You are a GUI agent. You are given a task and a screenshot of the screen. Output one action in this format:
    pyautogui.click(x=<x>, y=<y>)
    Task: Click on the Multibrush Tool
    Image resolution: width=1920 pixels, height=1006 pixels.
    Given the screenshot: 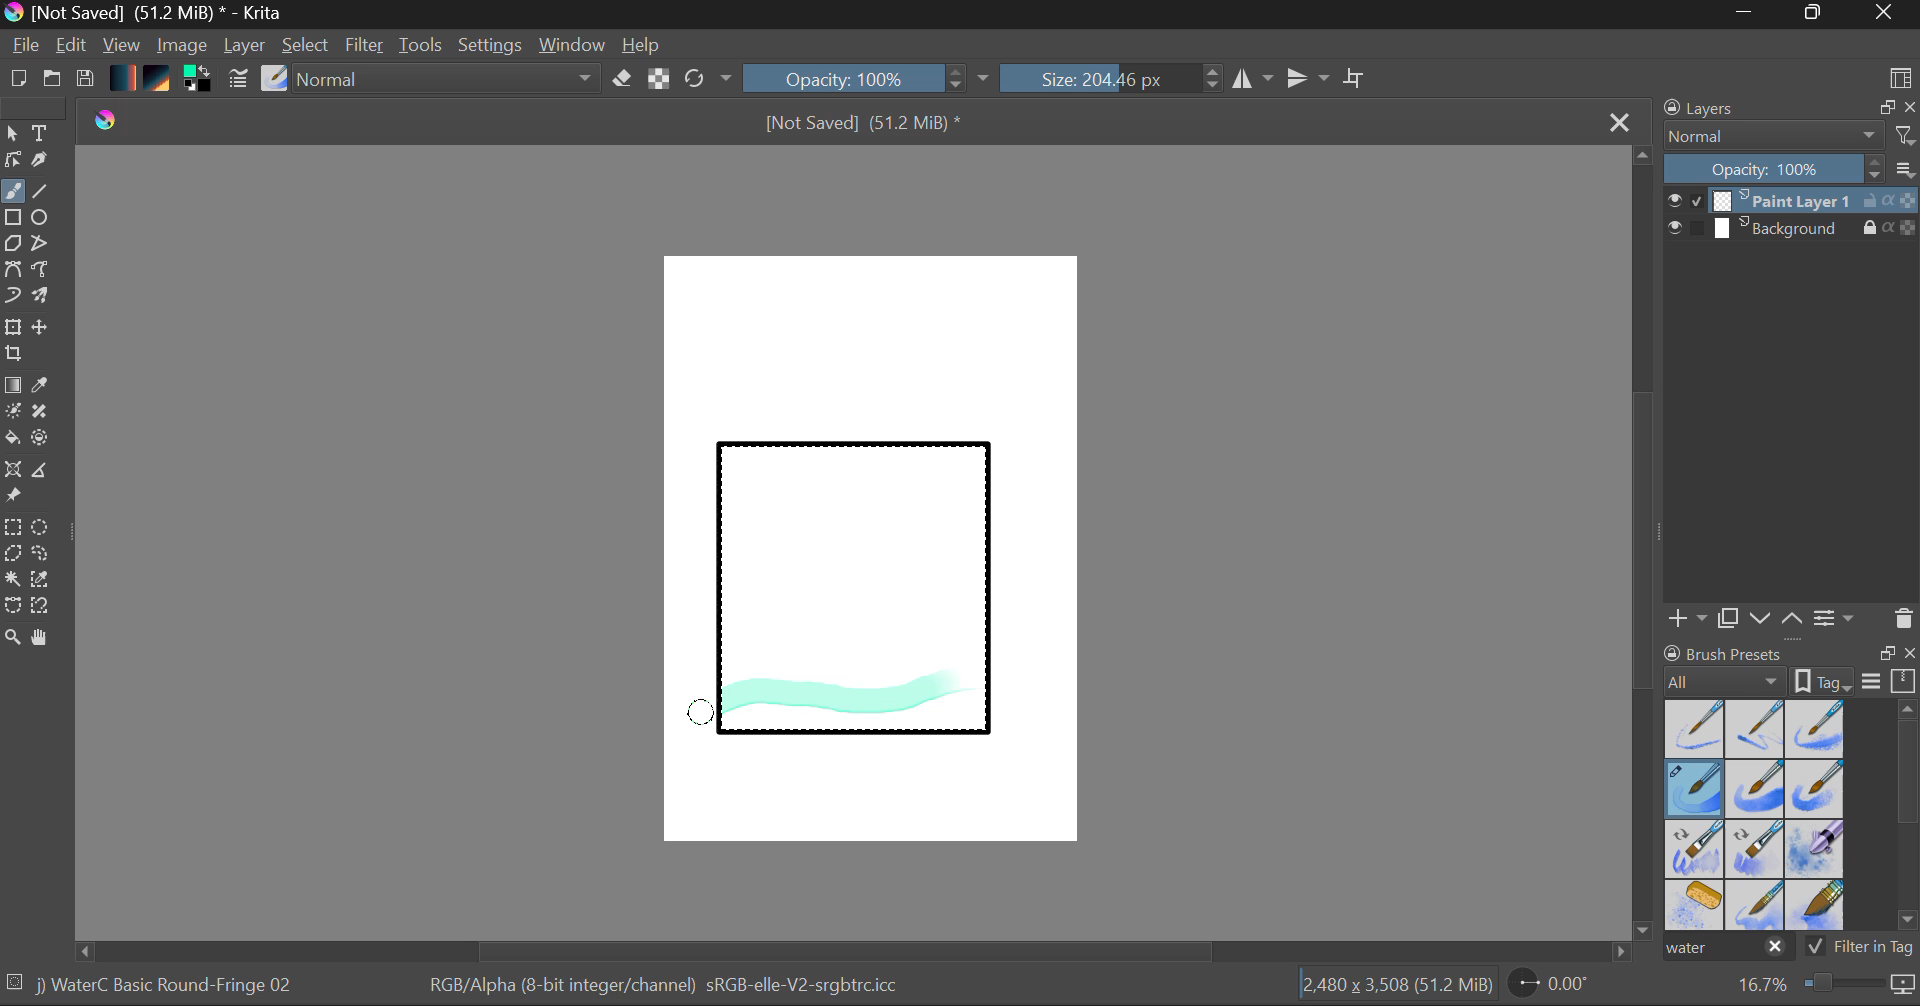 What is the action you would take?
    pyautogui.click(x=42, y=298)
    